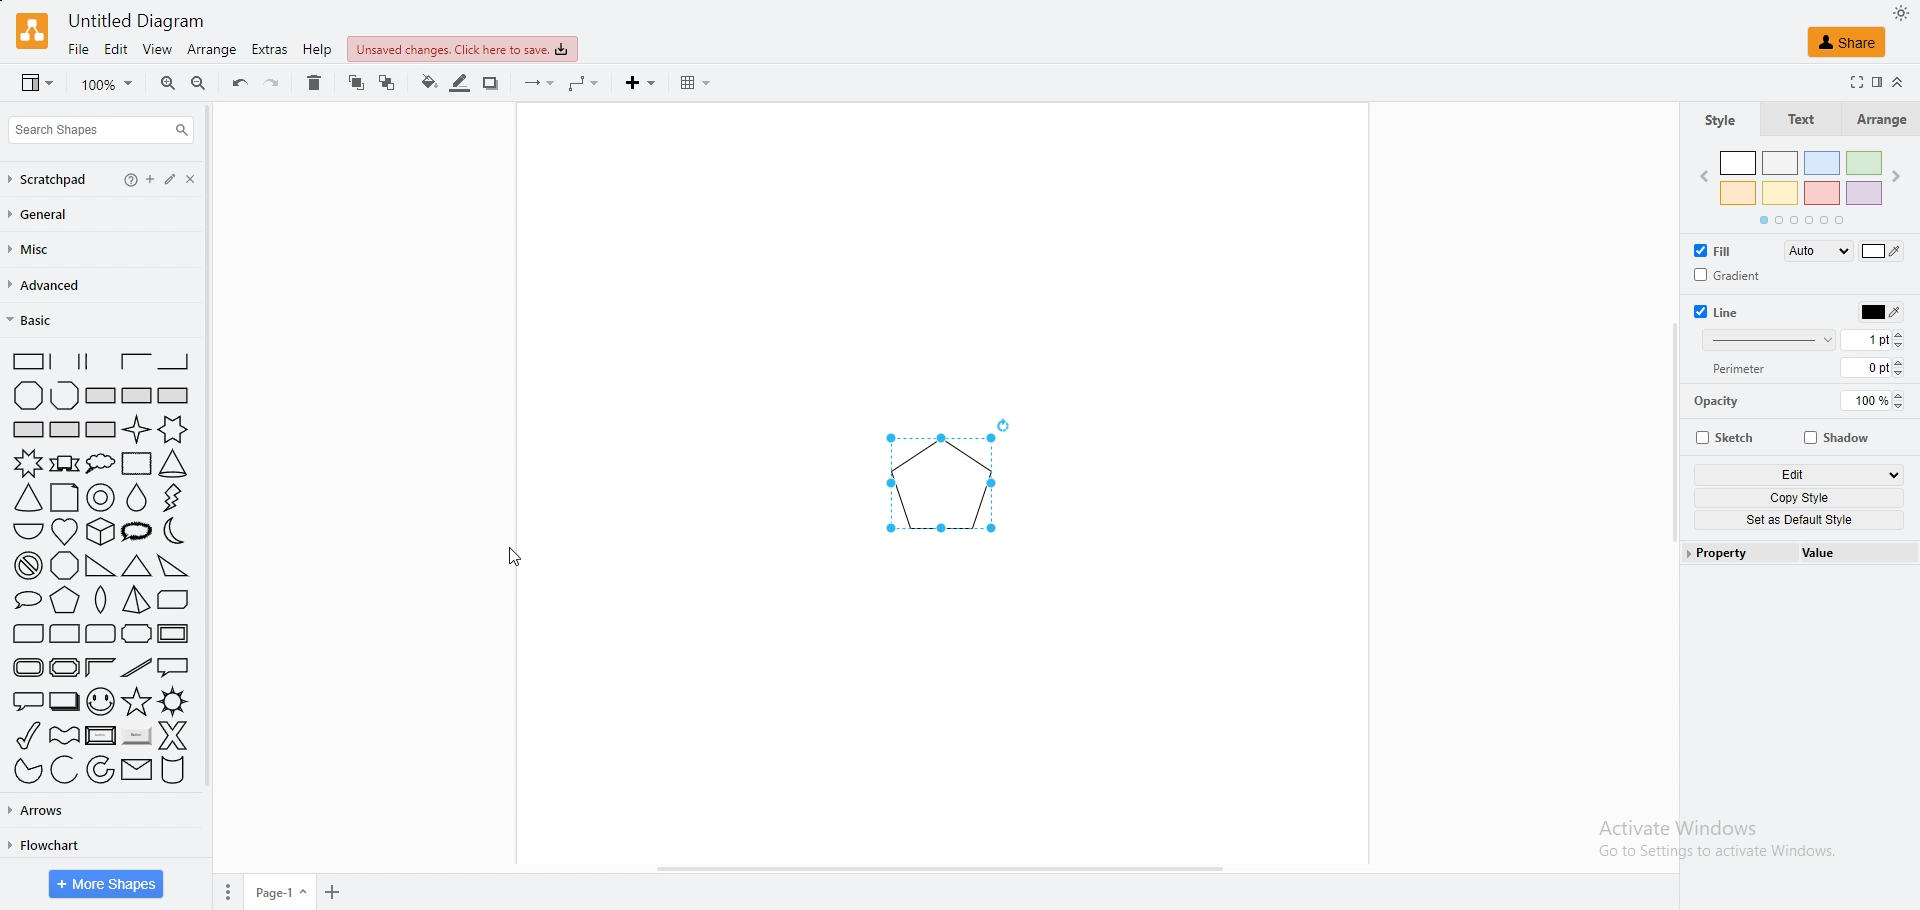 The height and width of the screenshot is (910, 1920). What do you see at coordinates (219, 464) in the screenshot?
I see `scroll bar` at bounding box center [219, 464].